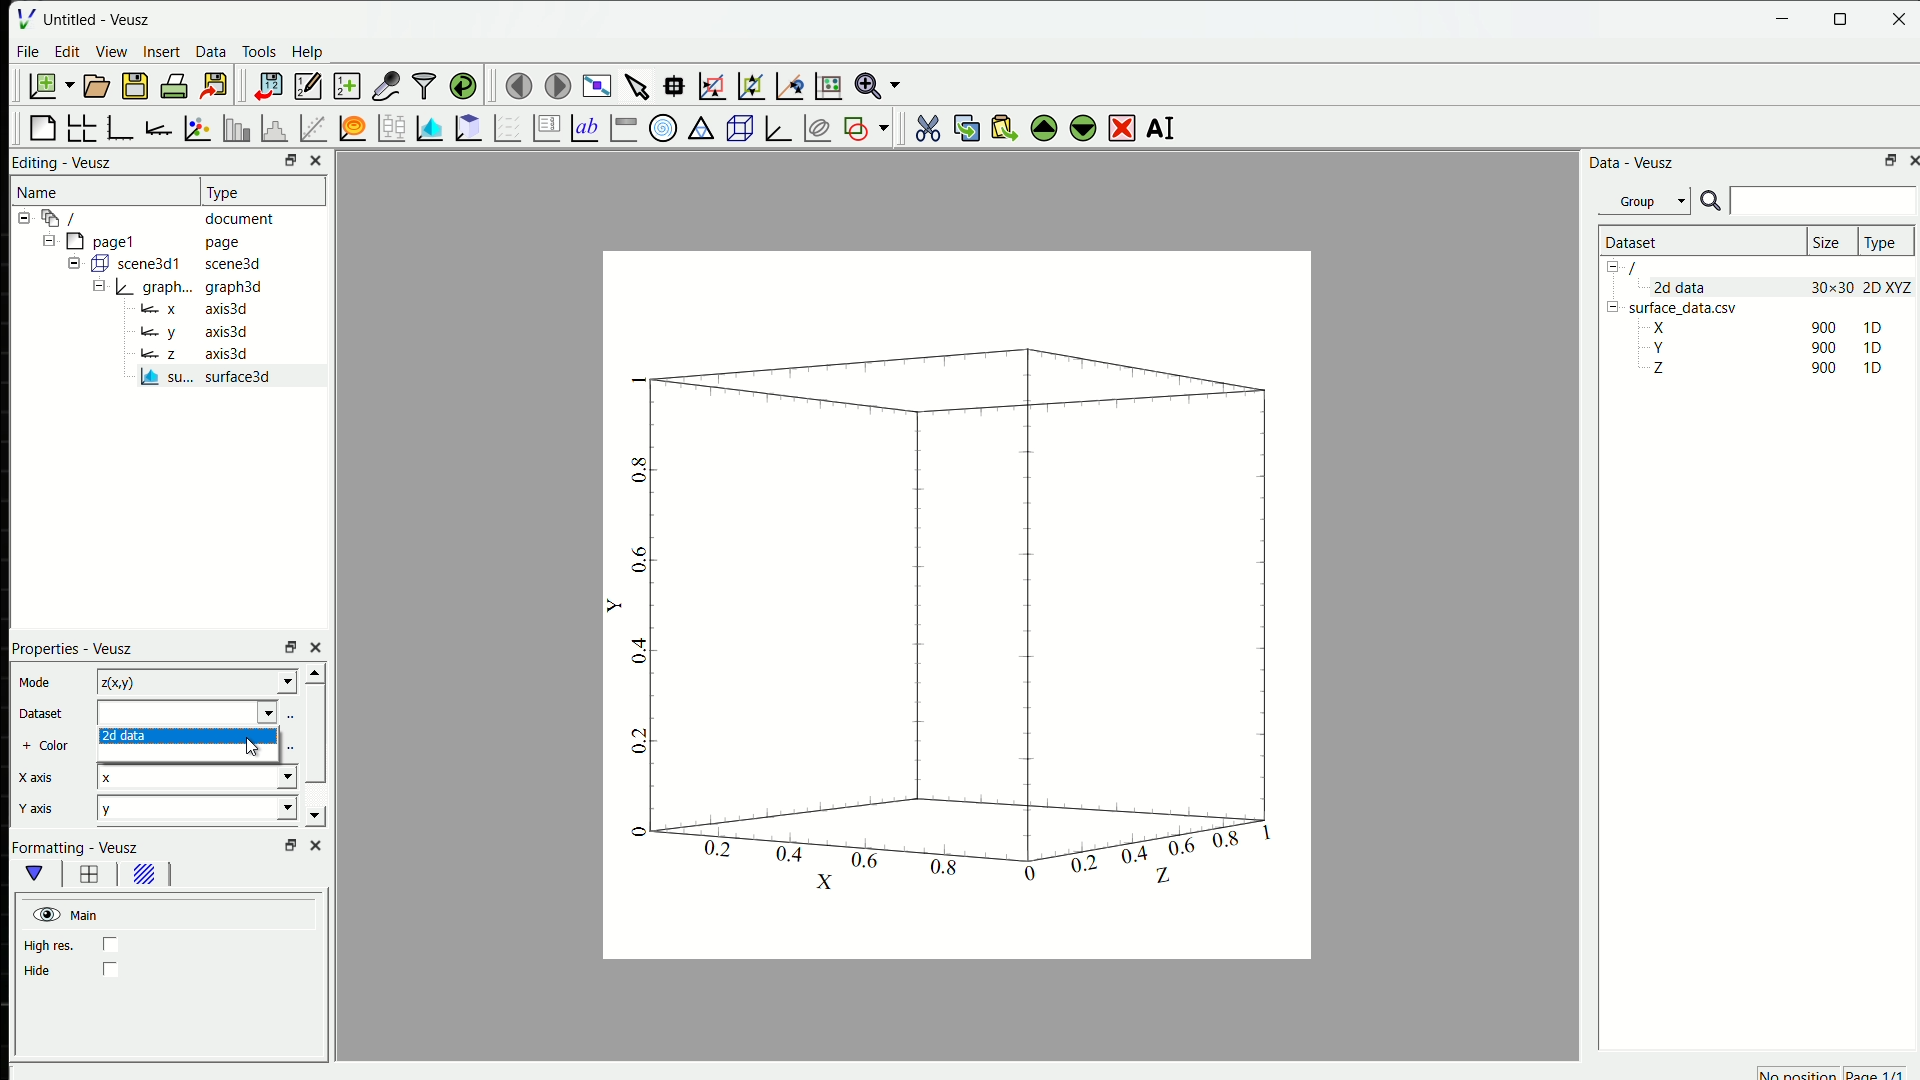 The image size is (1920, 1080). Describe the element at coordinates (387, 85) in the screenshot. I see `capture remote data` at that location.